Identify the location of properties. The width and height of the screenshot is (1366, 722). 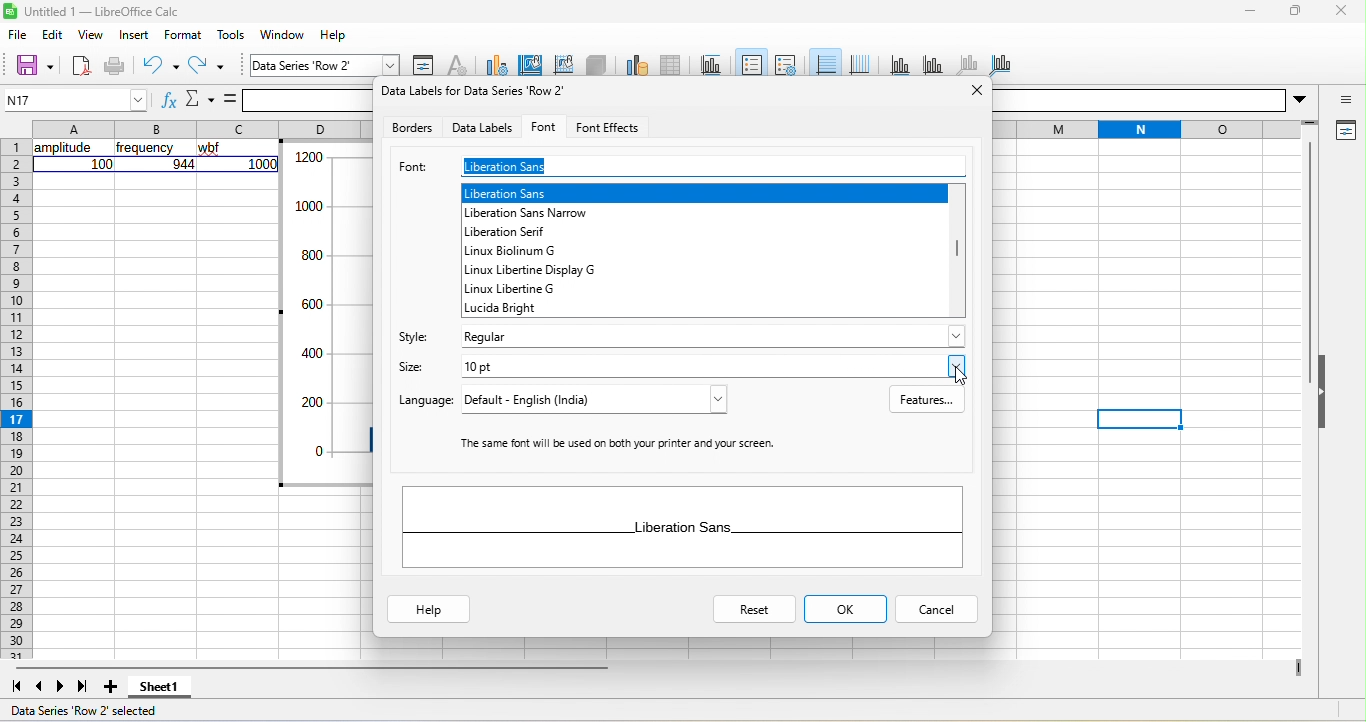
(1342, 130).